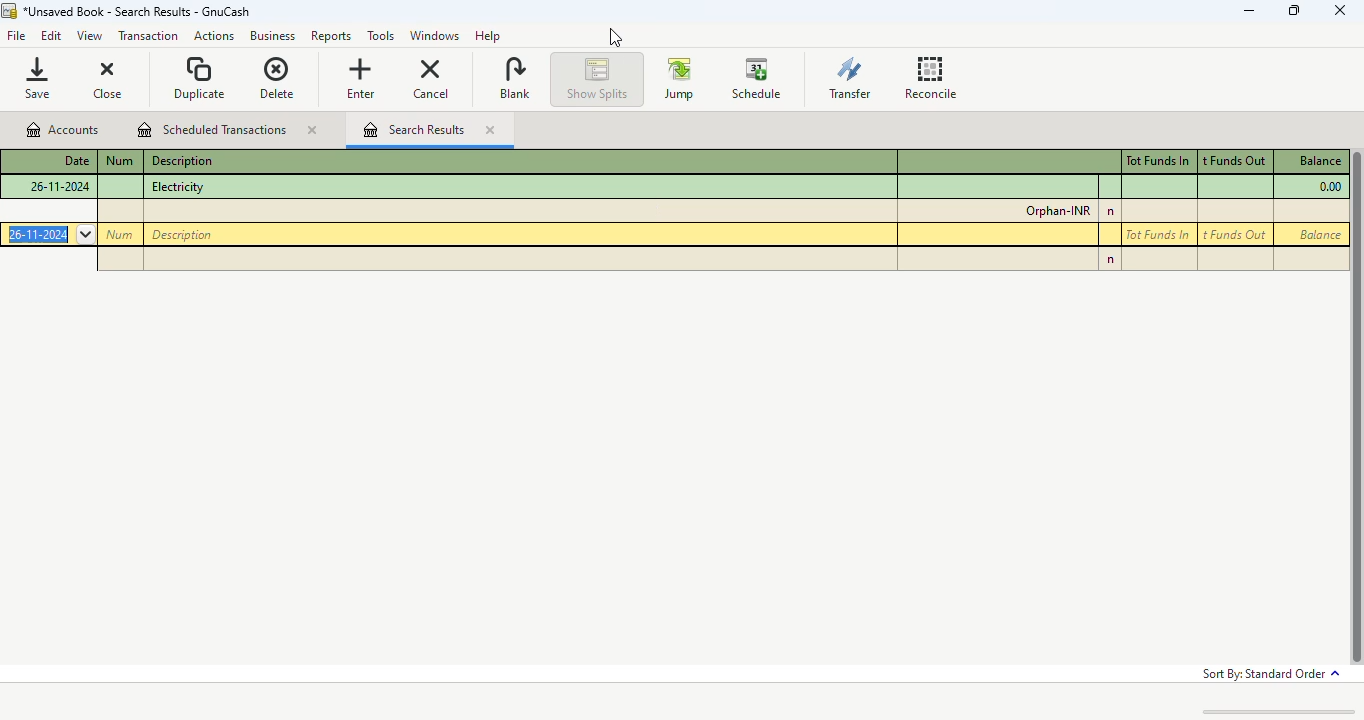 This screenshot has height=720, width=1364. I want to click on blank, so click(514, 78).